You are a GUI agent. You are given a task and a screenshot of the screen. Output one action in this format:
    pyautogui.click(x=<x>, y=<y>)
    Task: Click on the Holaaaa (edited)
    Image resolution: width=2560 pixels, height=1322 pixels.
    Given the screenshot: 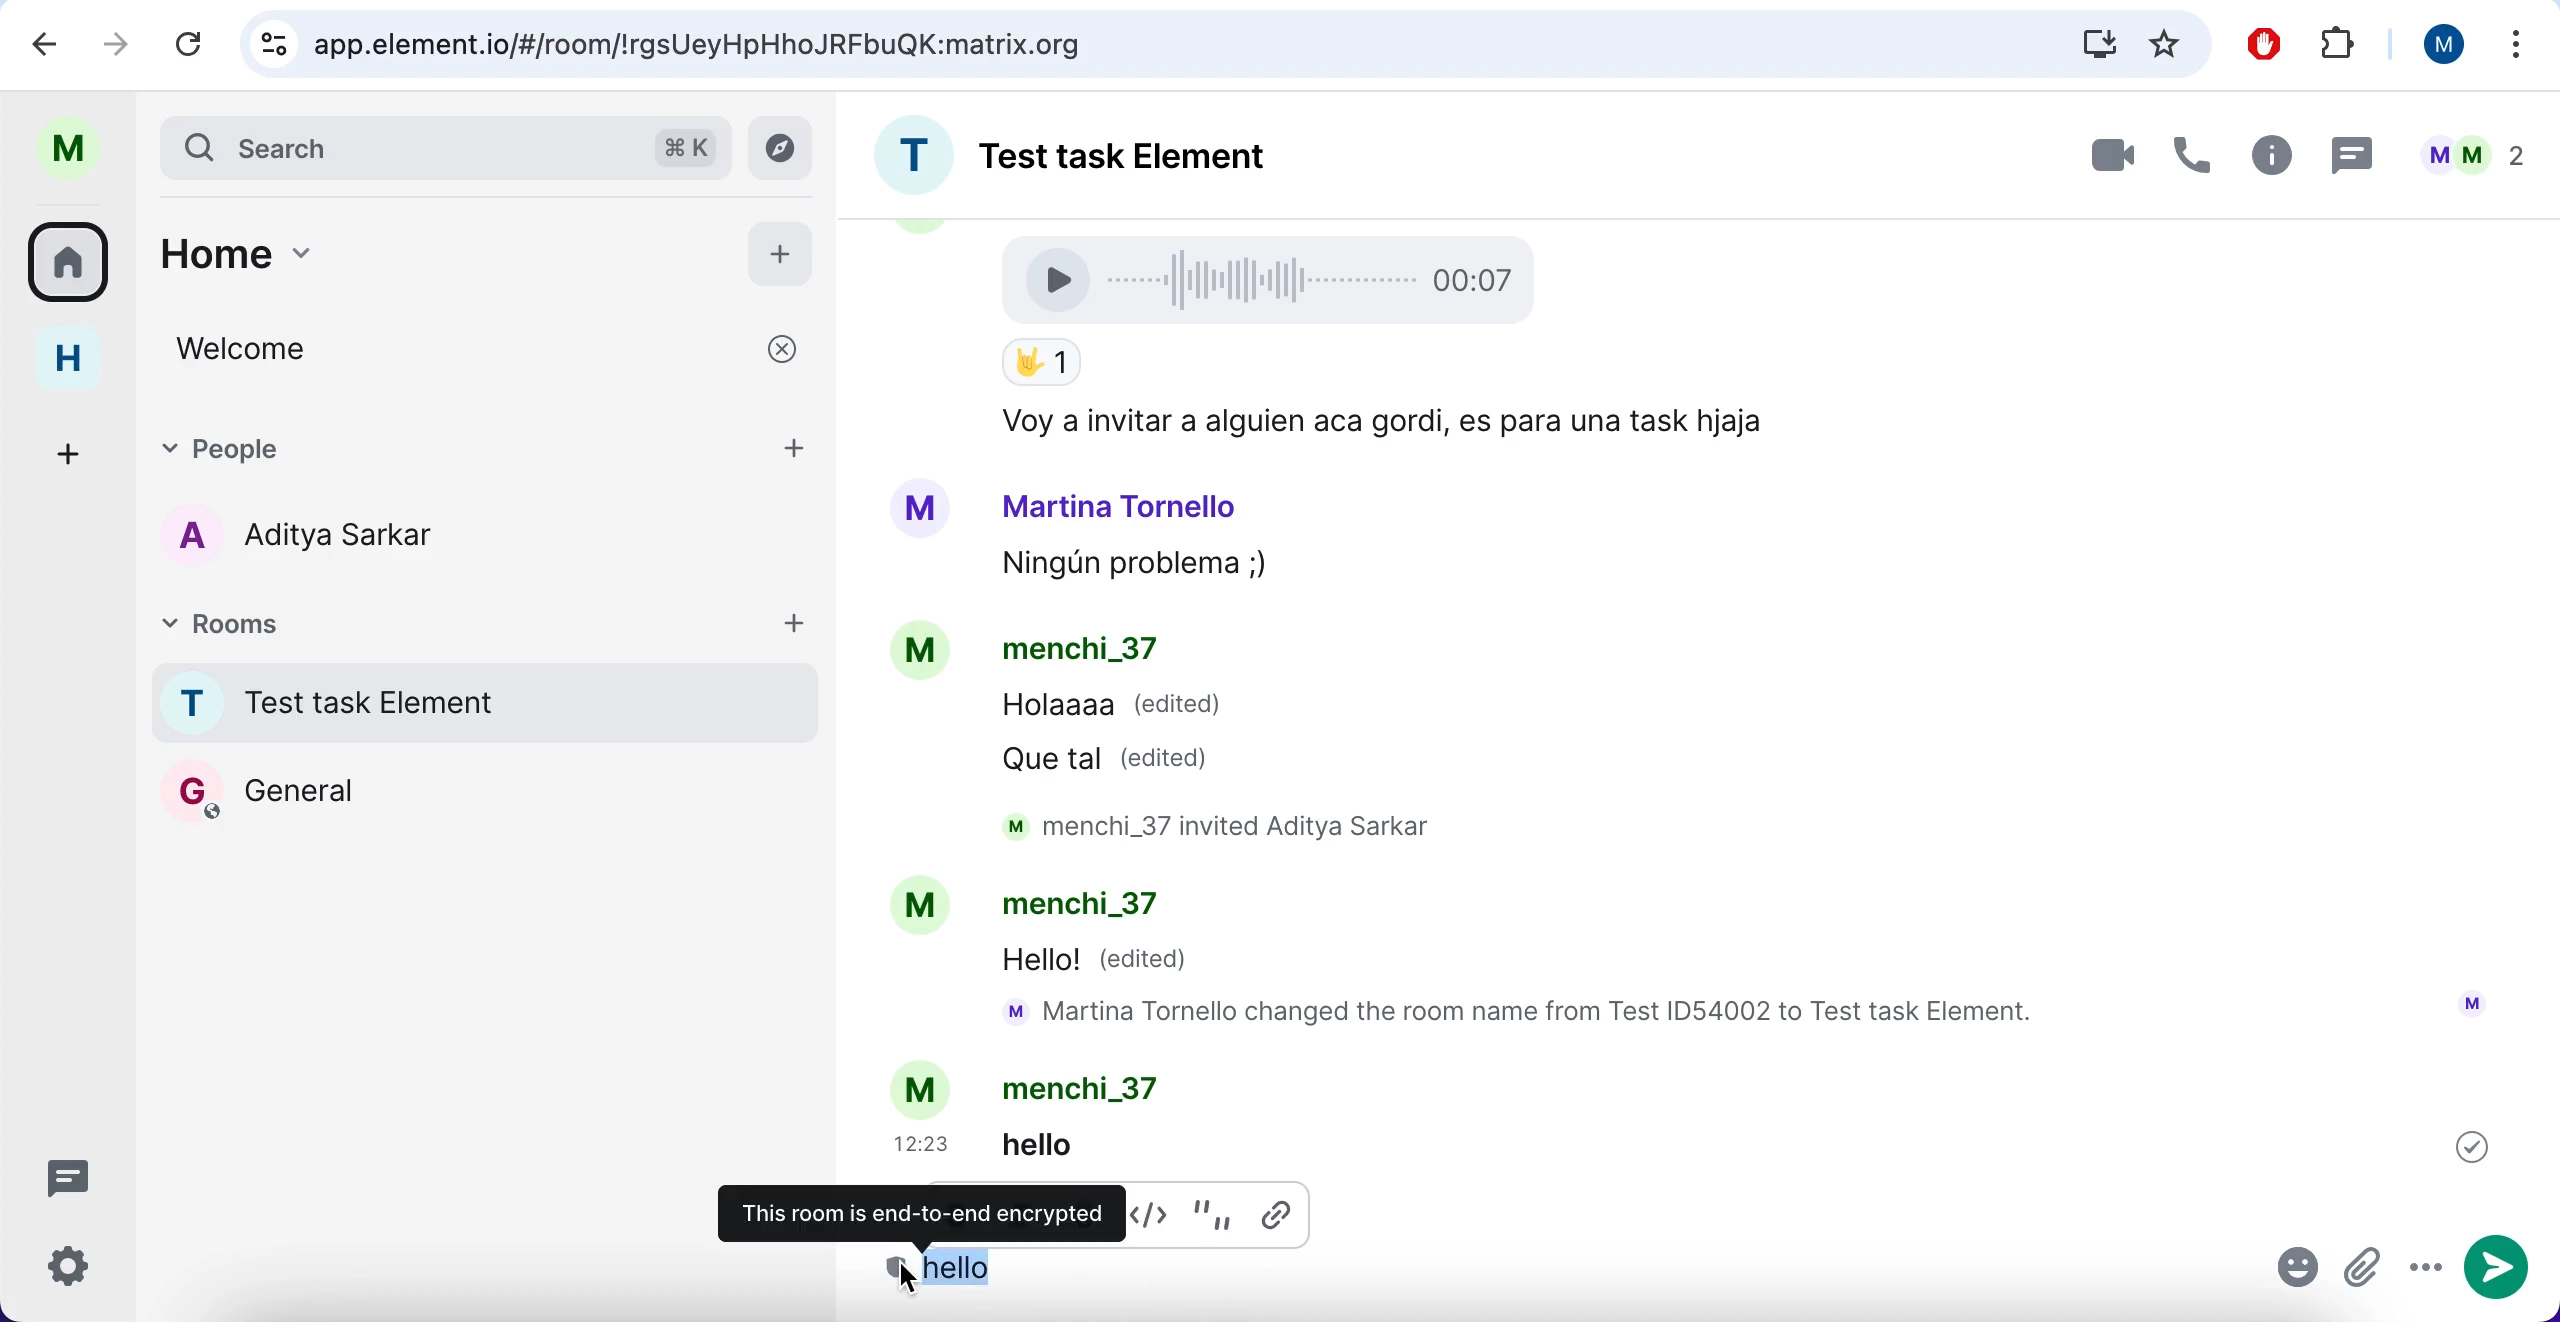 What is the action you would take?
    pyautogui.click(x=1113, y=710)
    